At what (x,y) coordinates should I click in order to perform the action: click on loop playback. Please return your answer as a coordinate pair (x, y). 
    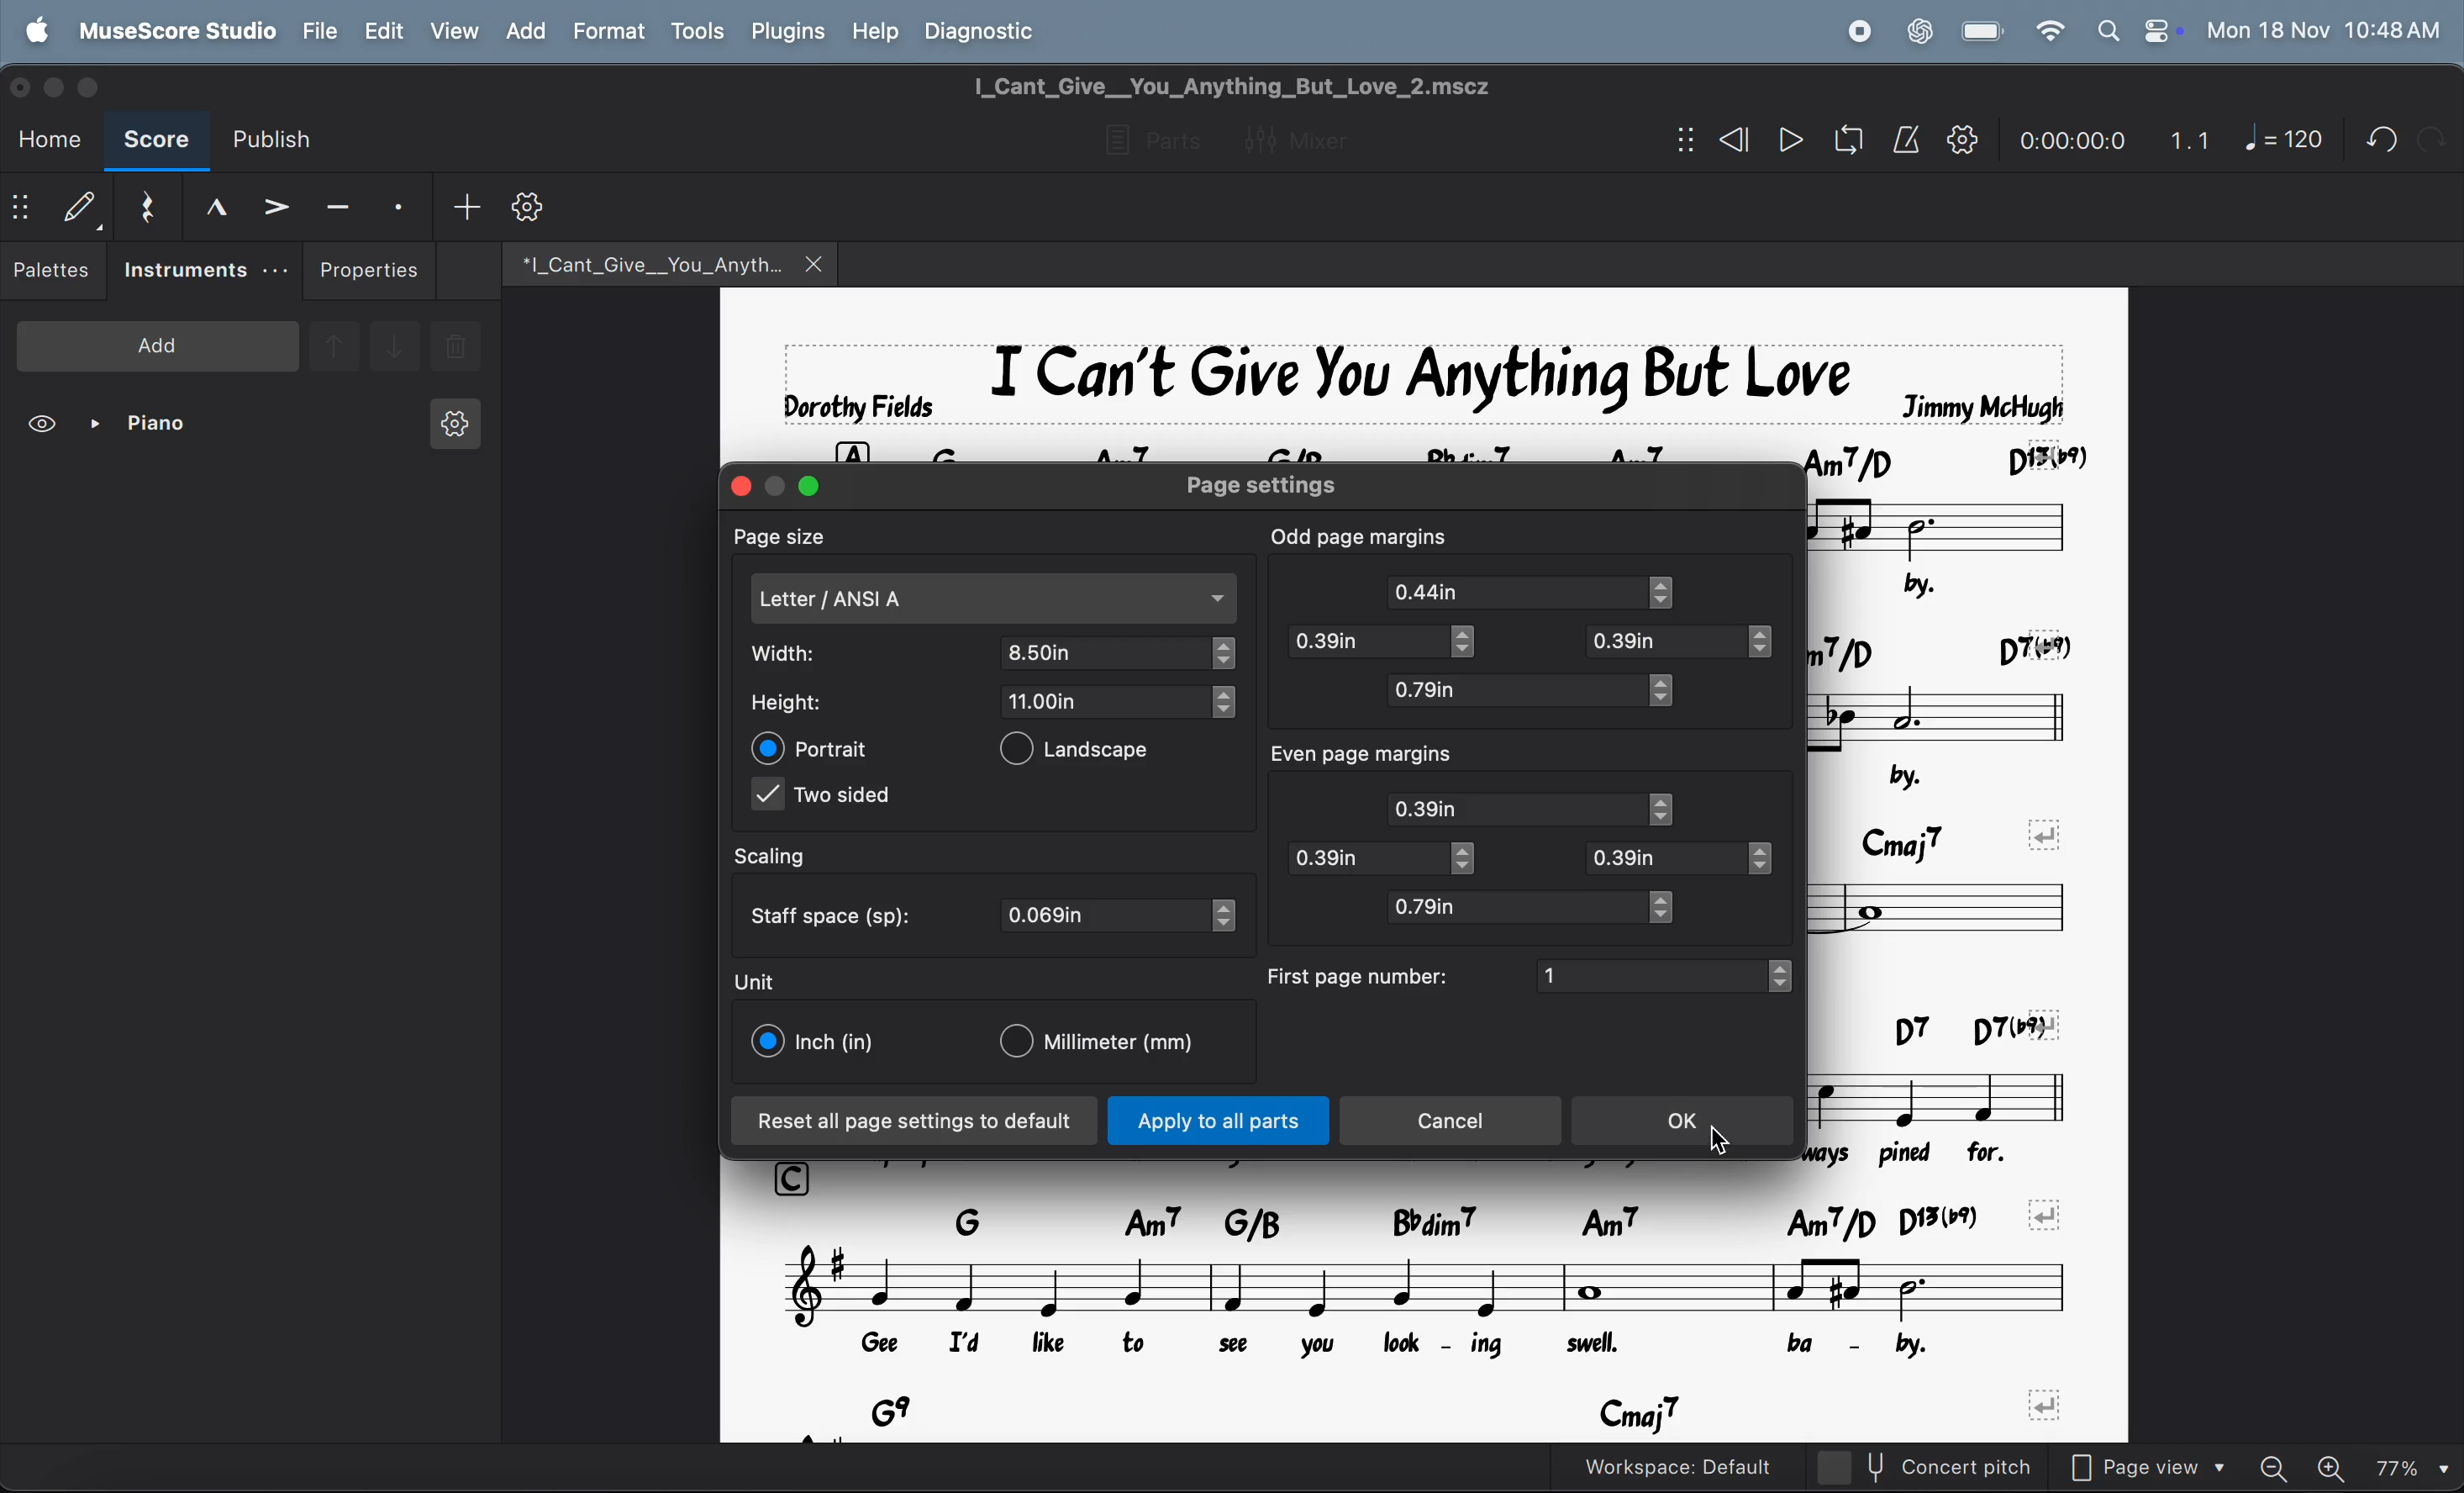
    Looking at the image, I should click on (1820, 143).